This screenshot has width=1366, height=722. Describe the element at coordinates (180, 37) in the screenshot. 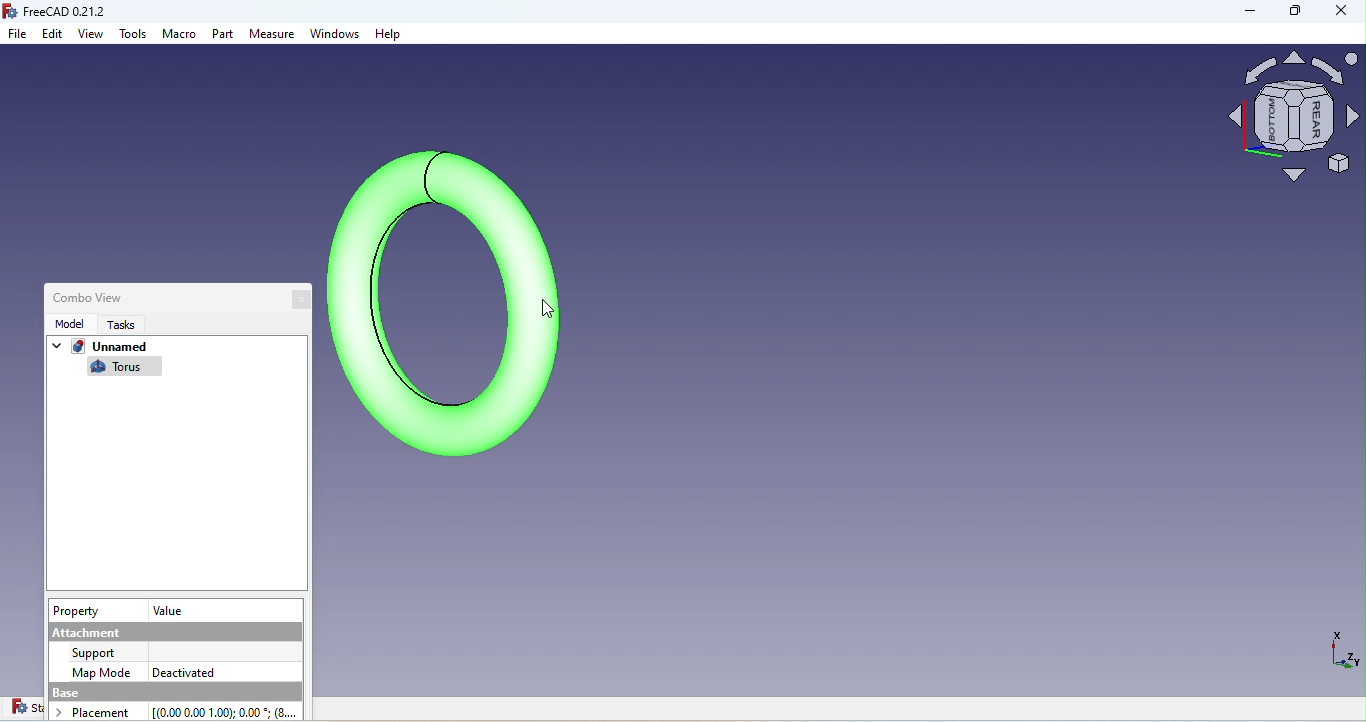

I see `Macro` at that location.